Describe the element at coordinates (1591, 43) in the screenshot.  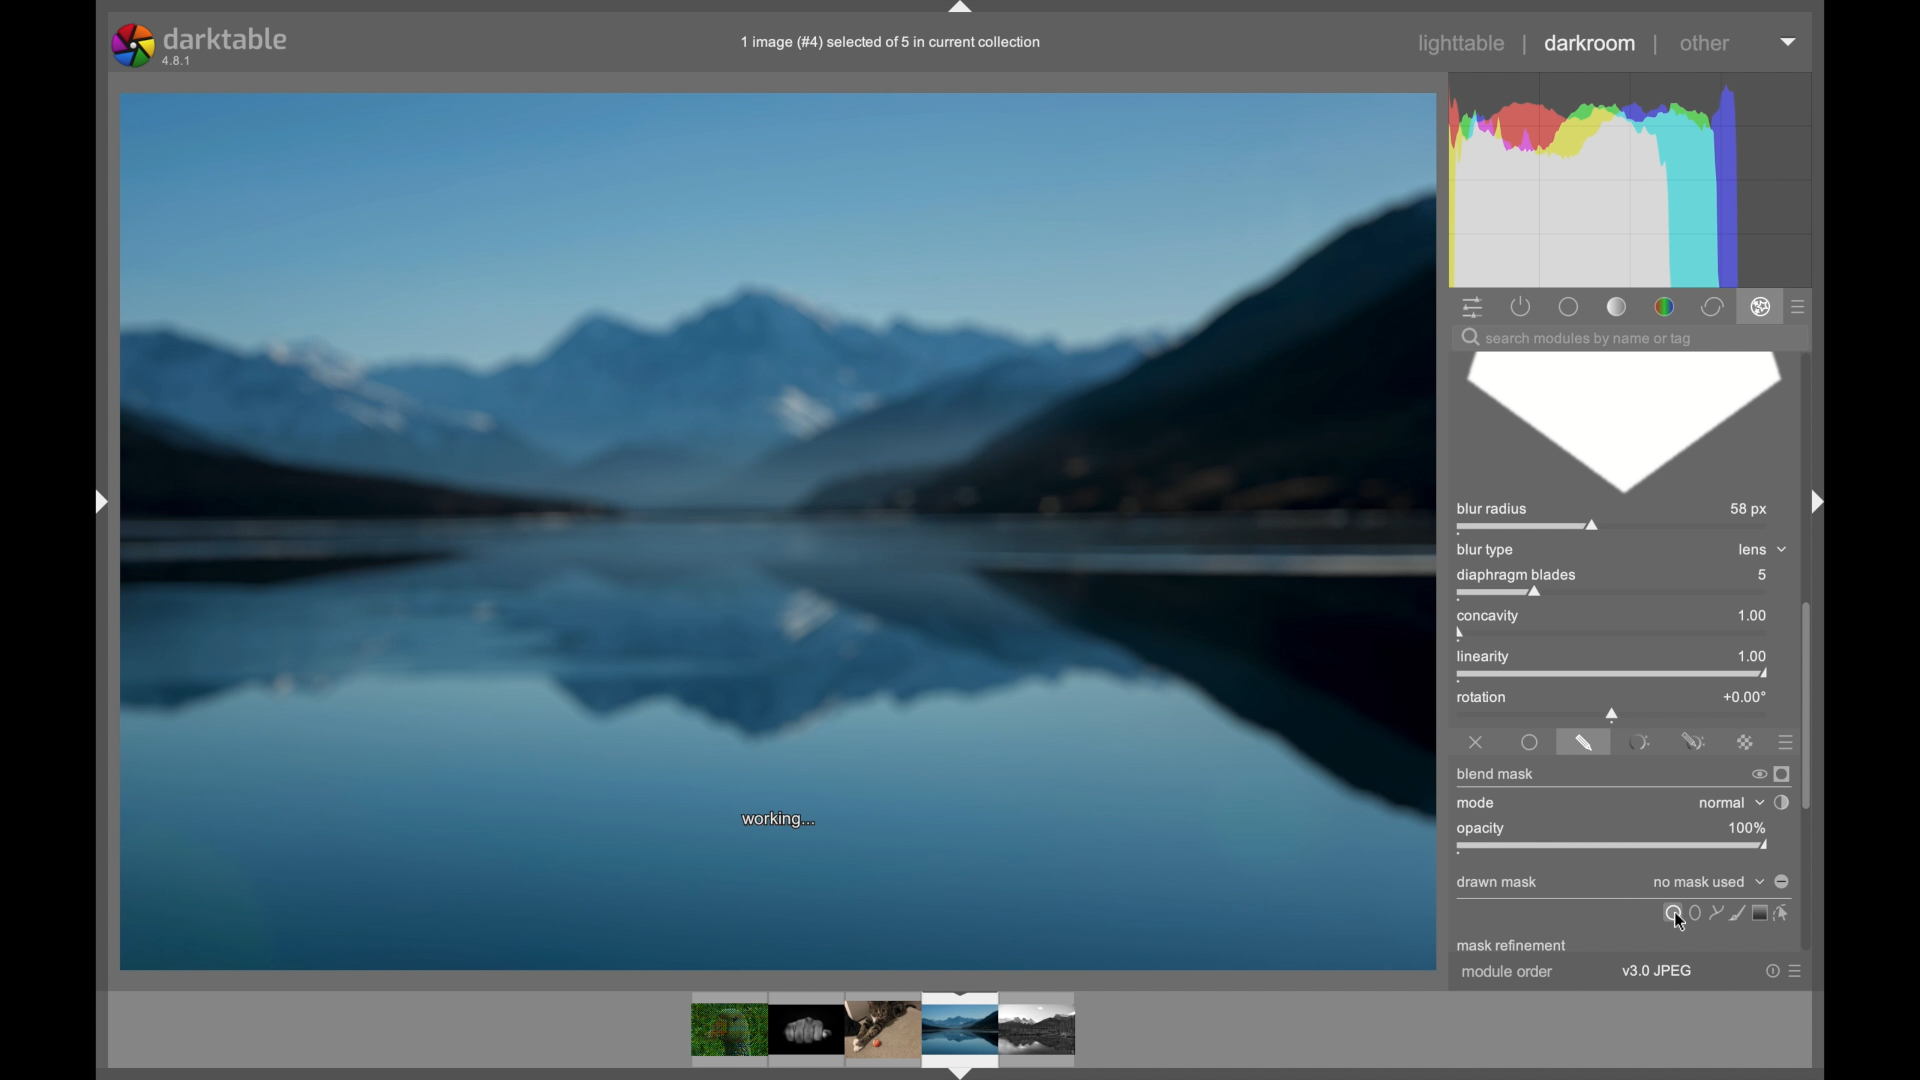
I see `darkroom` at that location.